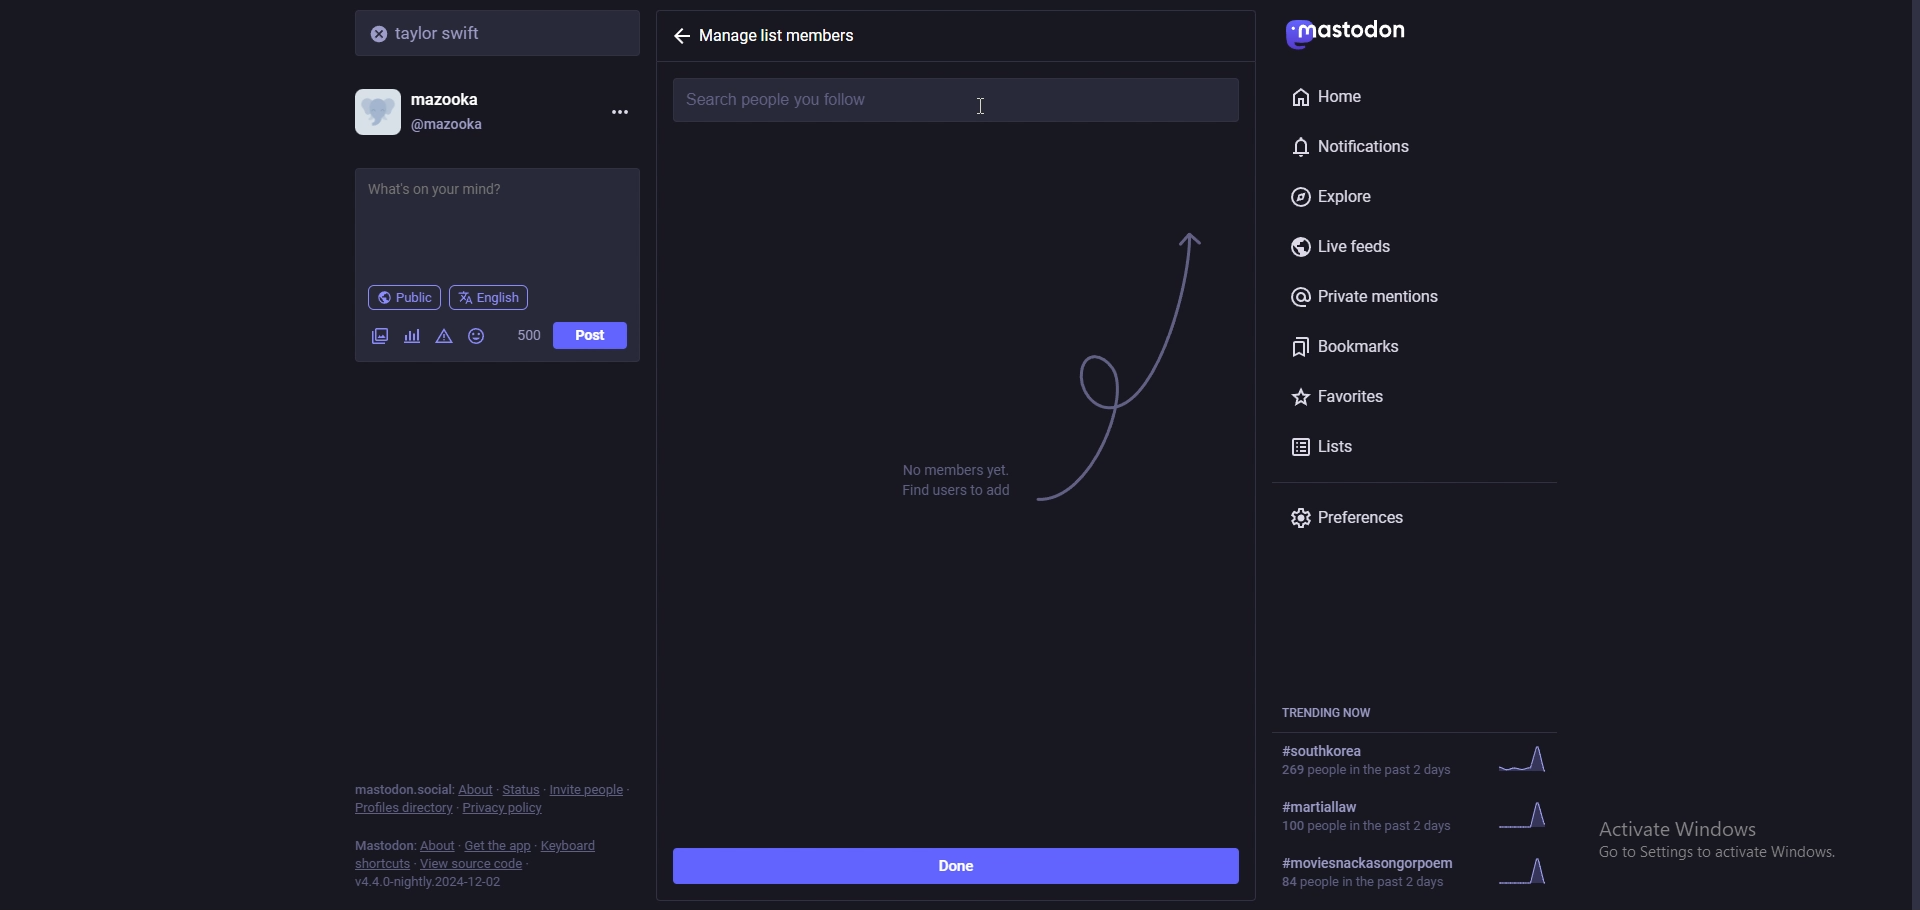  Describe the element at coordinates (1430, 814) in the screenshot. I see `trending` at that location.